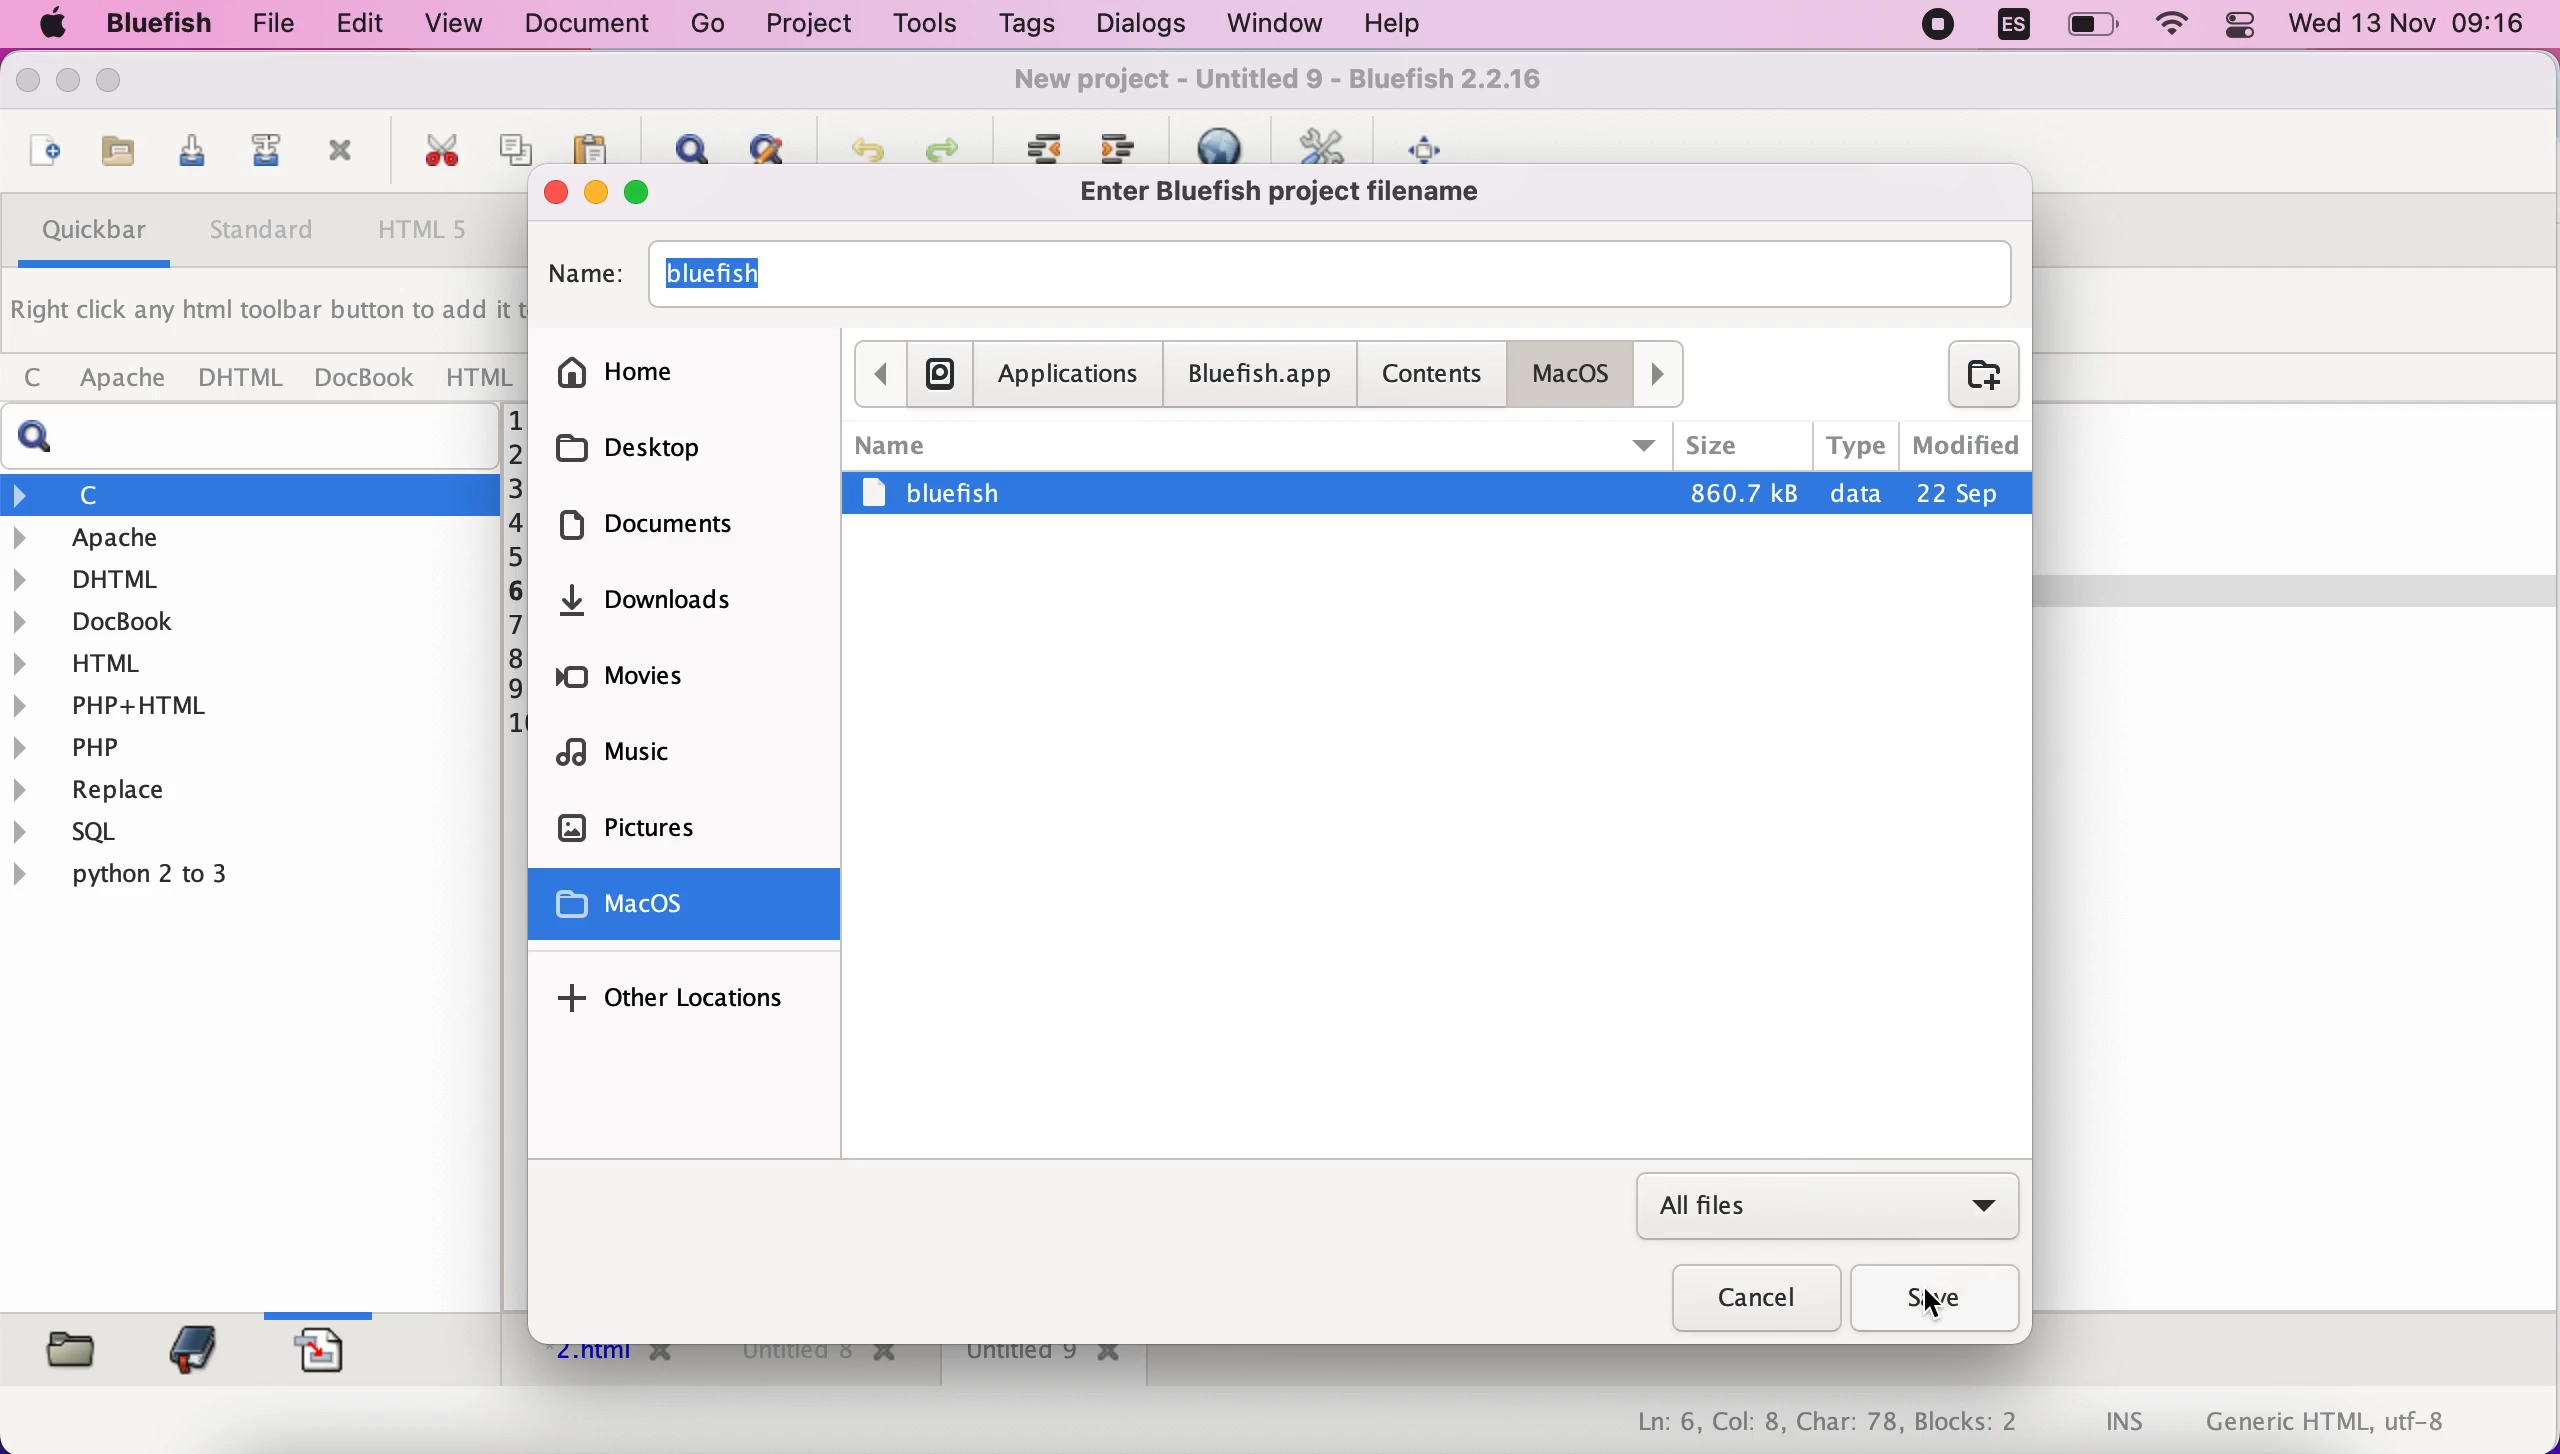 This screenshot has height=1454, width=2560. I want to click on save current file, so click(186, 157).